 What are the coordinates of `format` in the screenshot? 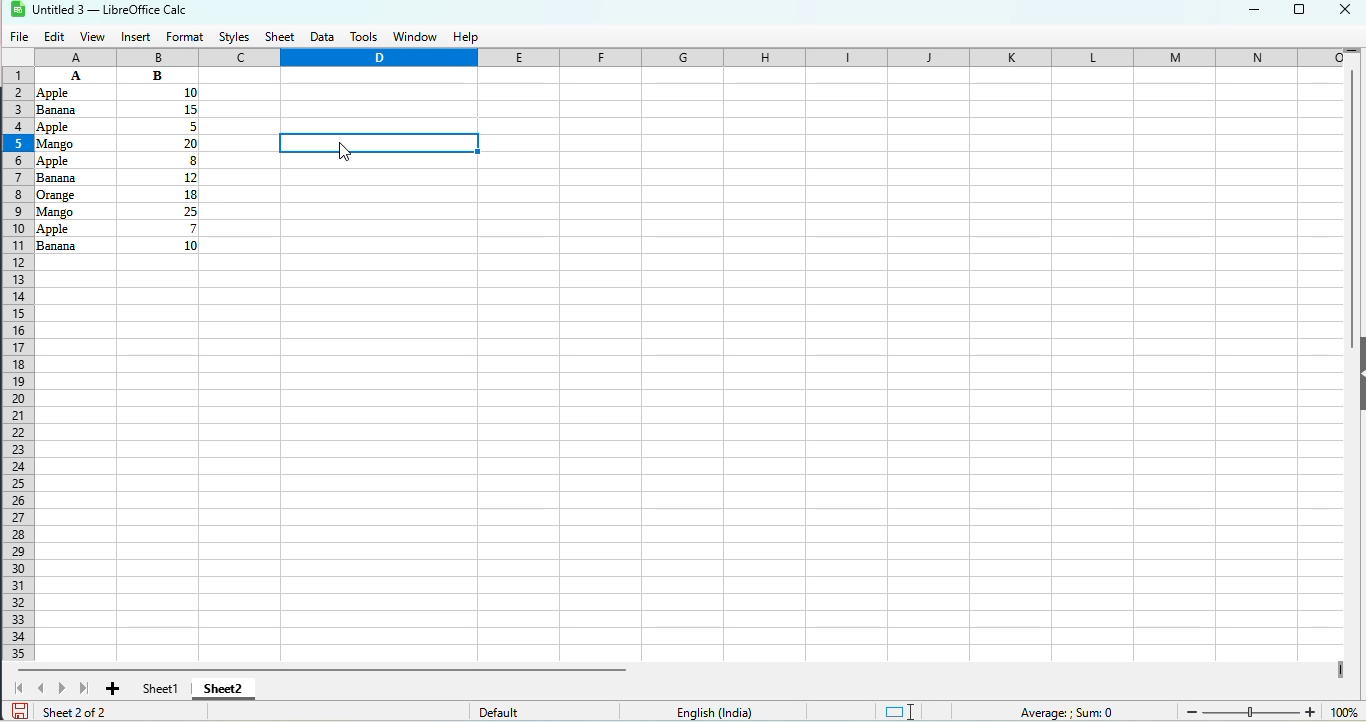 It's located at (184, 38).